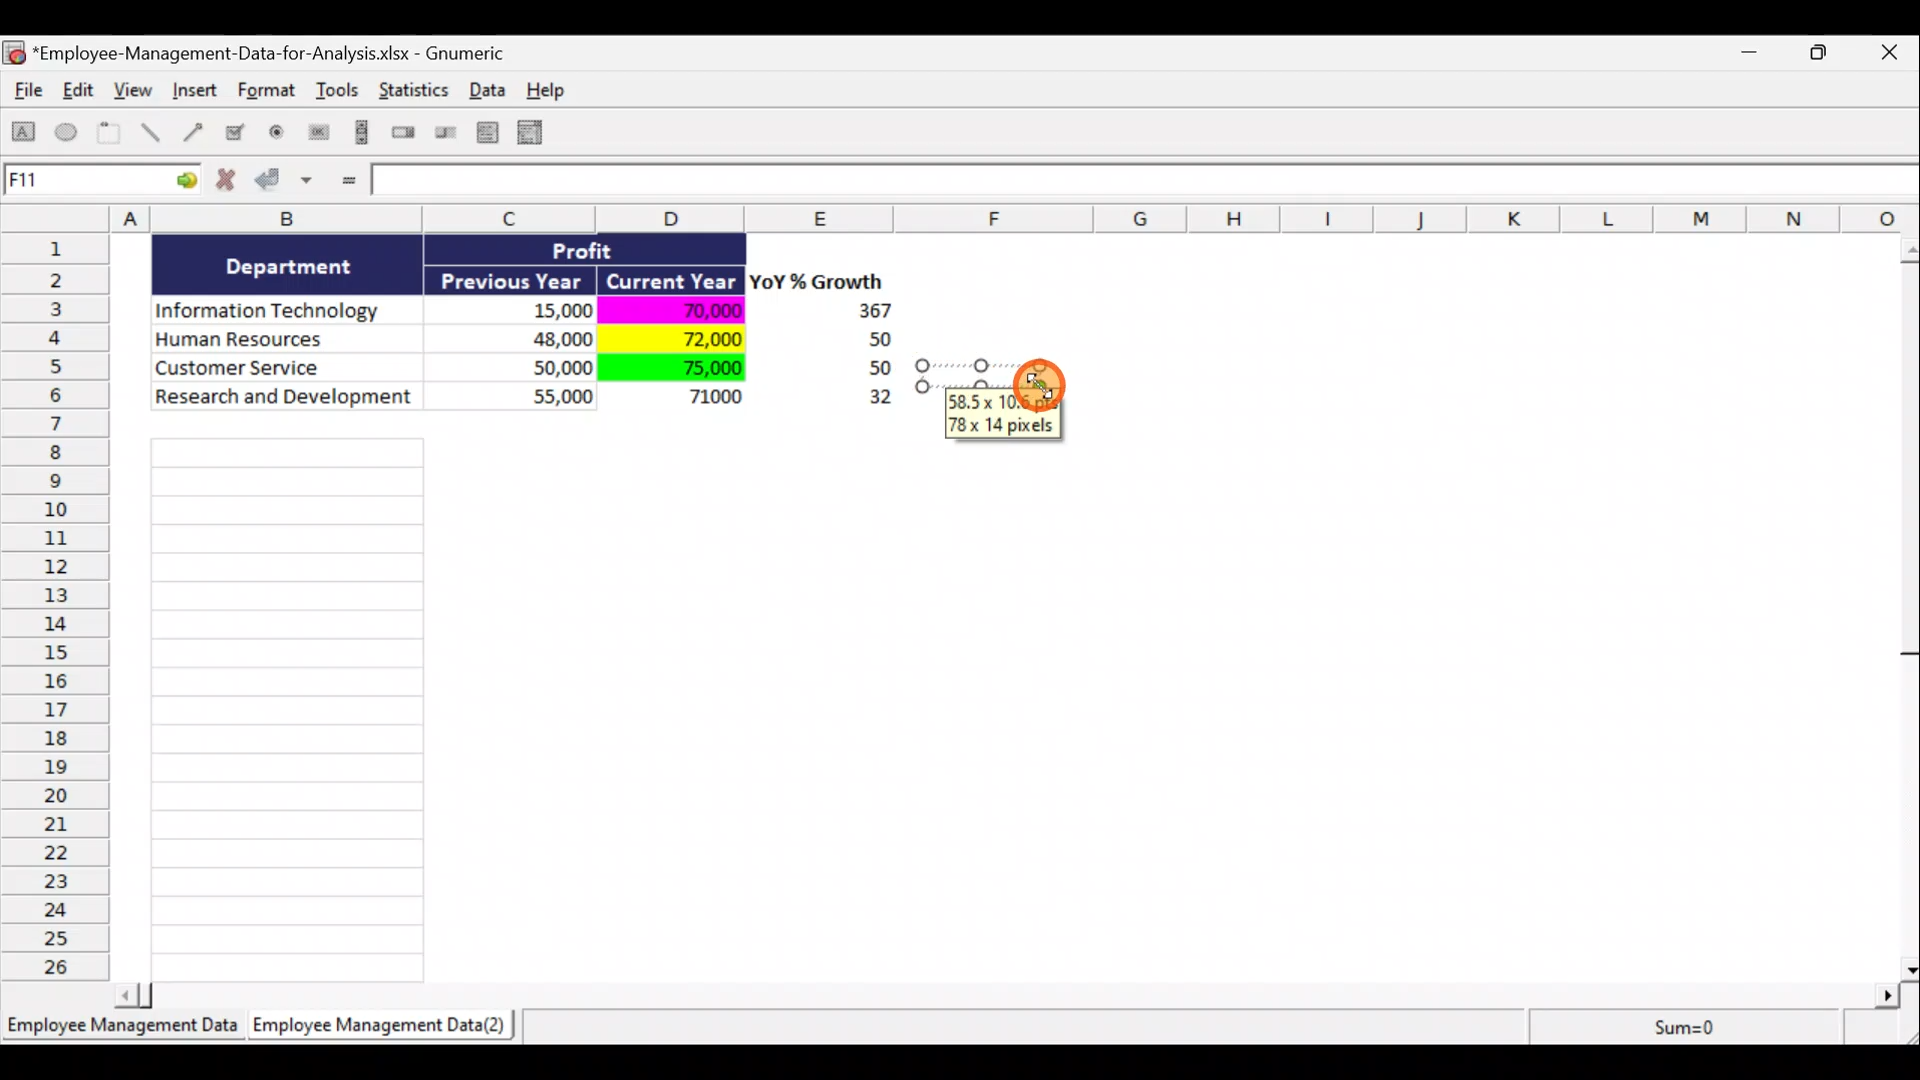  I want to click on Data, so click(536, 338).